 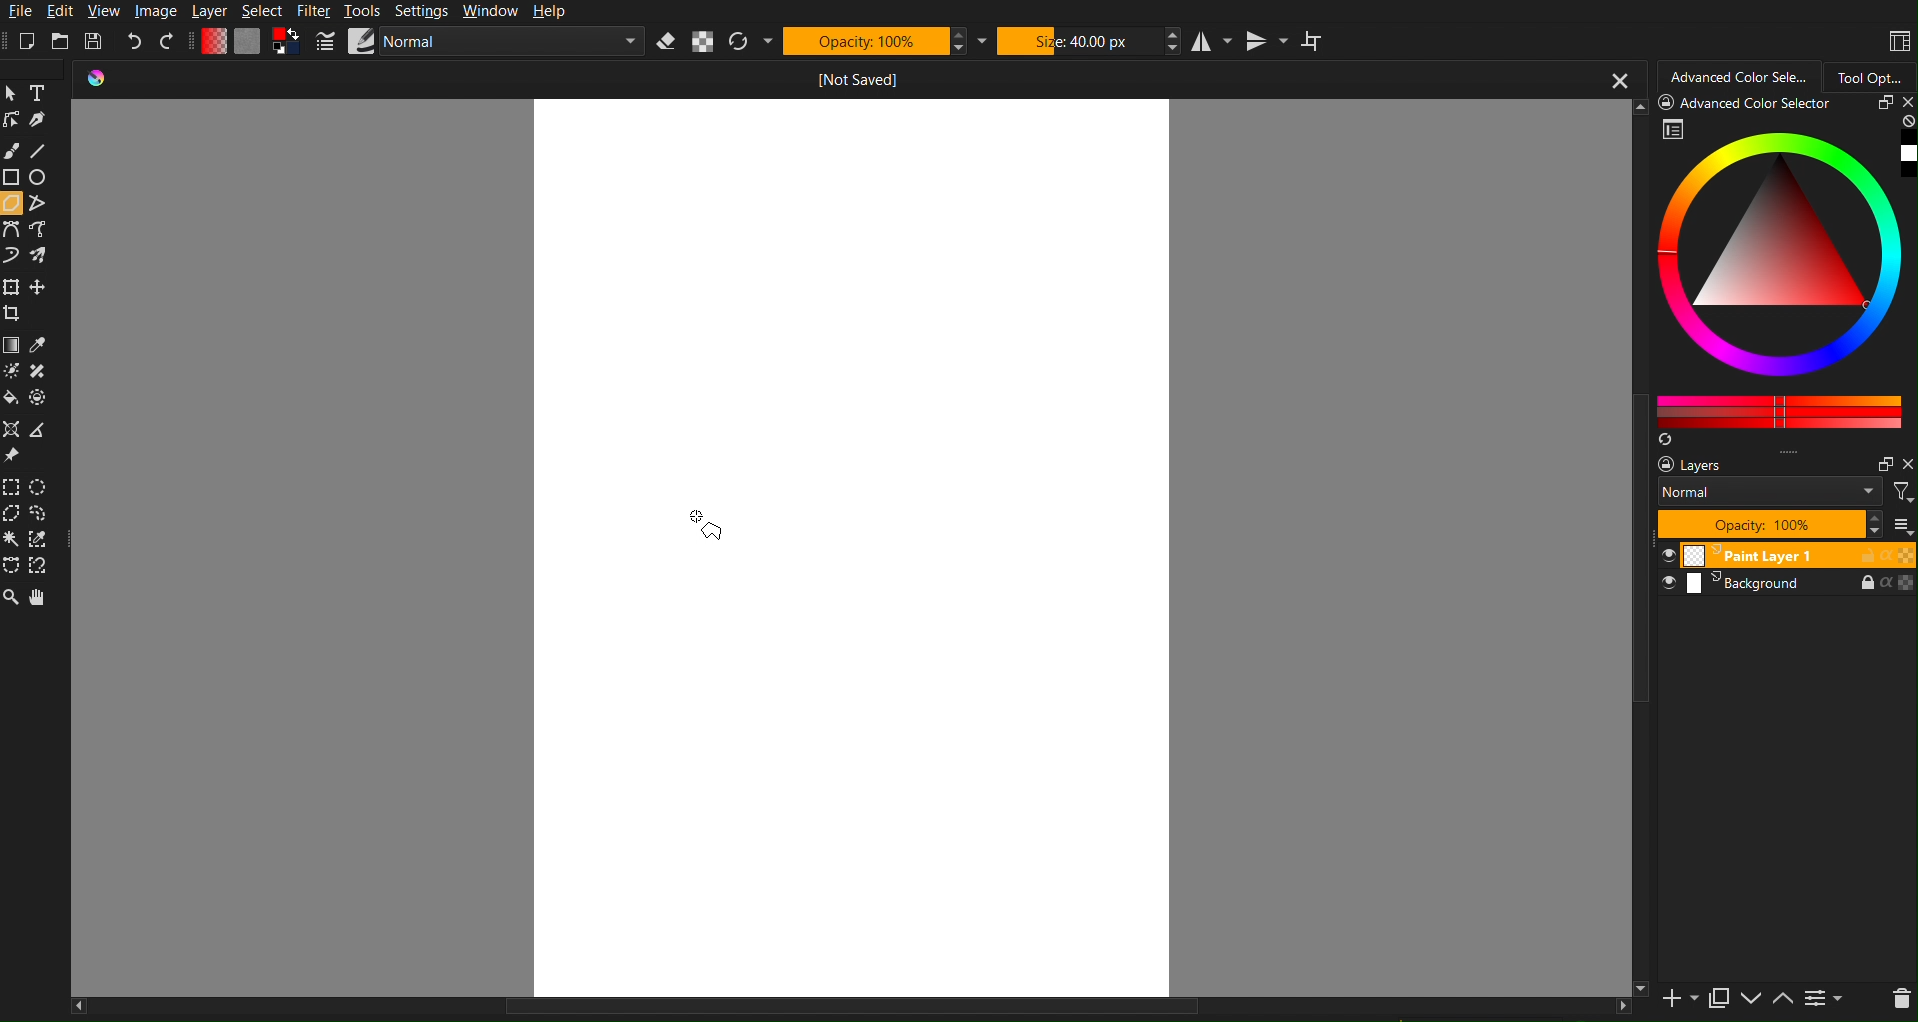 What do you see at coordinates (27, 41) in the screenshot?
I see `New` at bounding box center [27, 41].